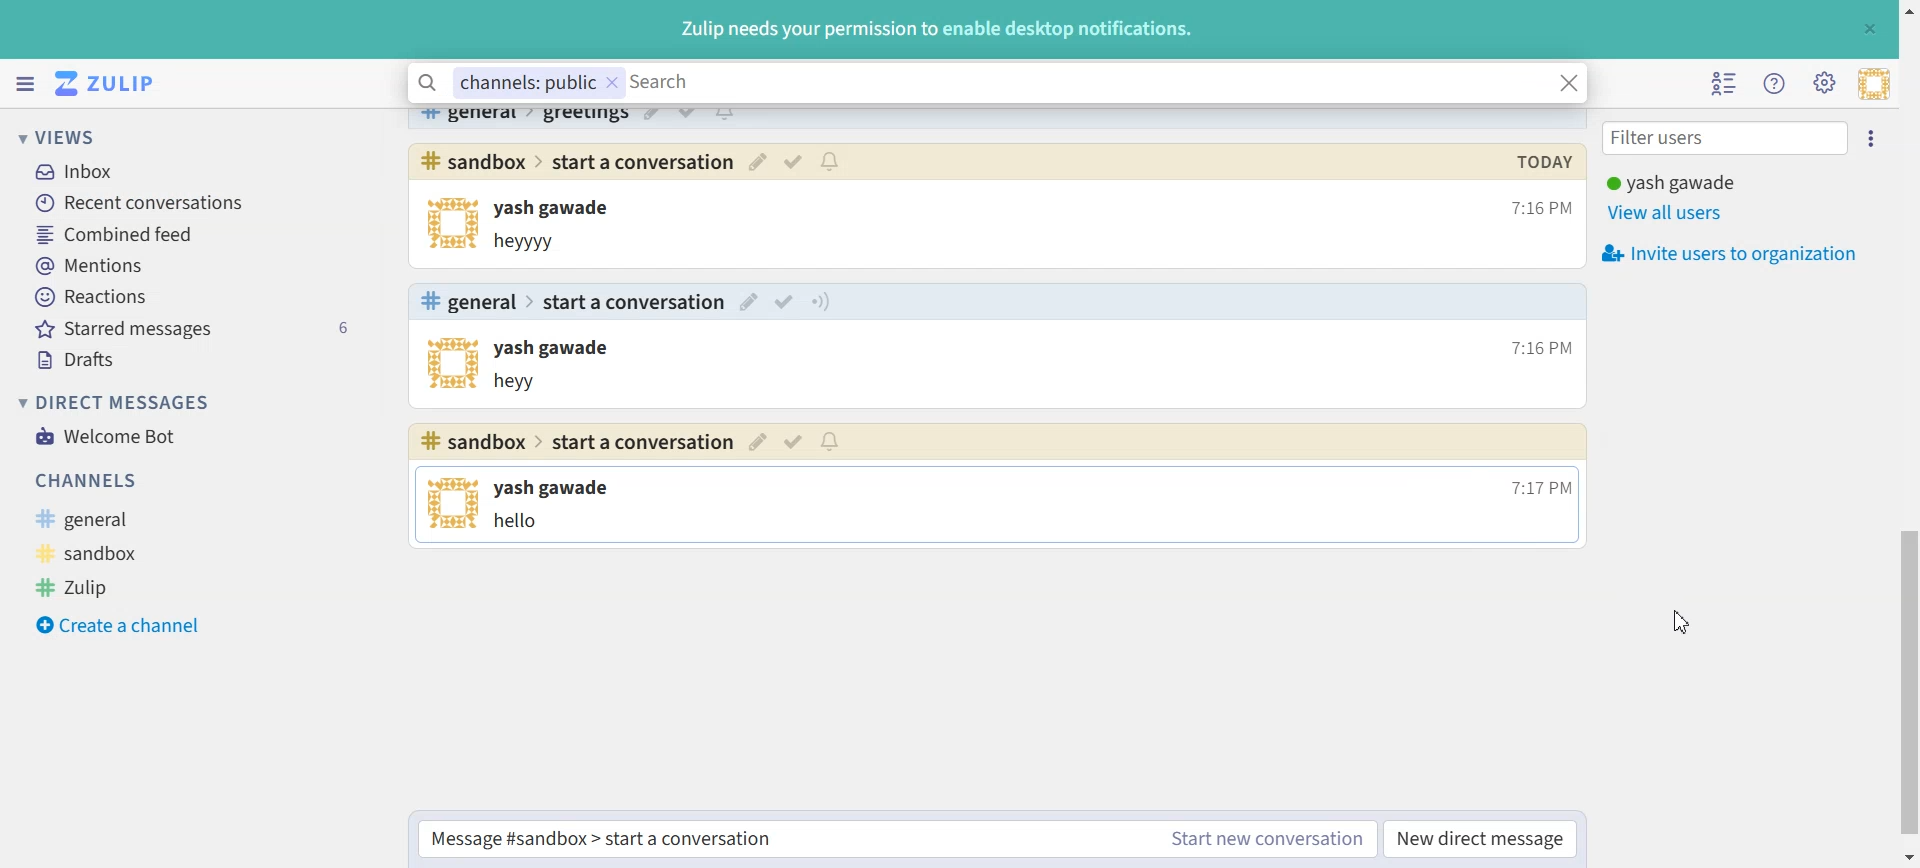 Image resolution: width=1920 pixels, height=868 pixels. Describe the element at coordinates (724, 115) in the screenshot. I see `notifications` at that location.